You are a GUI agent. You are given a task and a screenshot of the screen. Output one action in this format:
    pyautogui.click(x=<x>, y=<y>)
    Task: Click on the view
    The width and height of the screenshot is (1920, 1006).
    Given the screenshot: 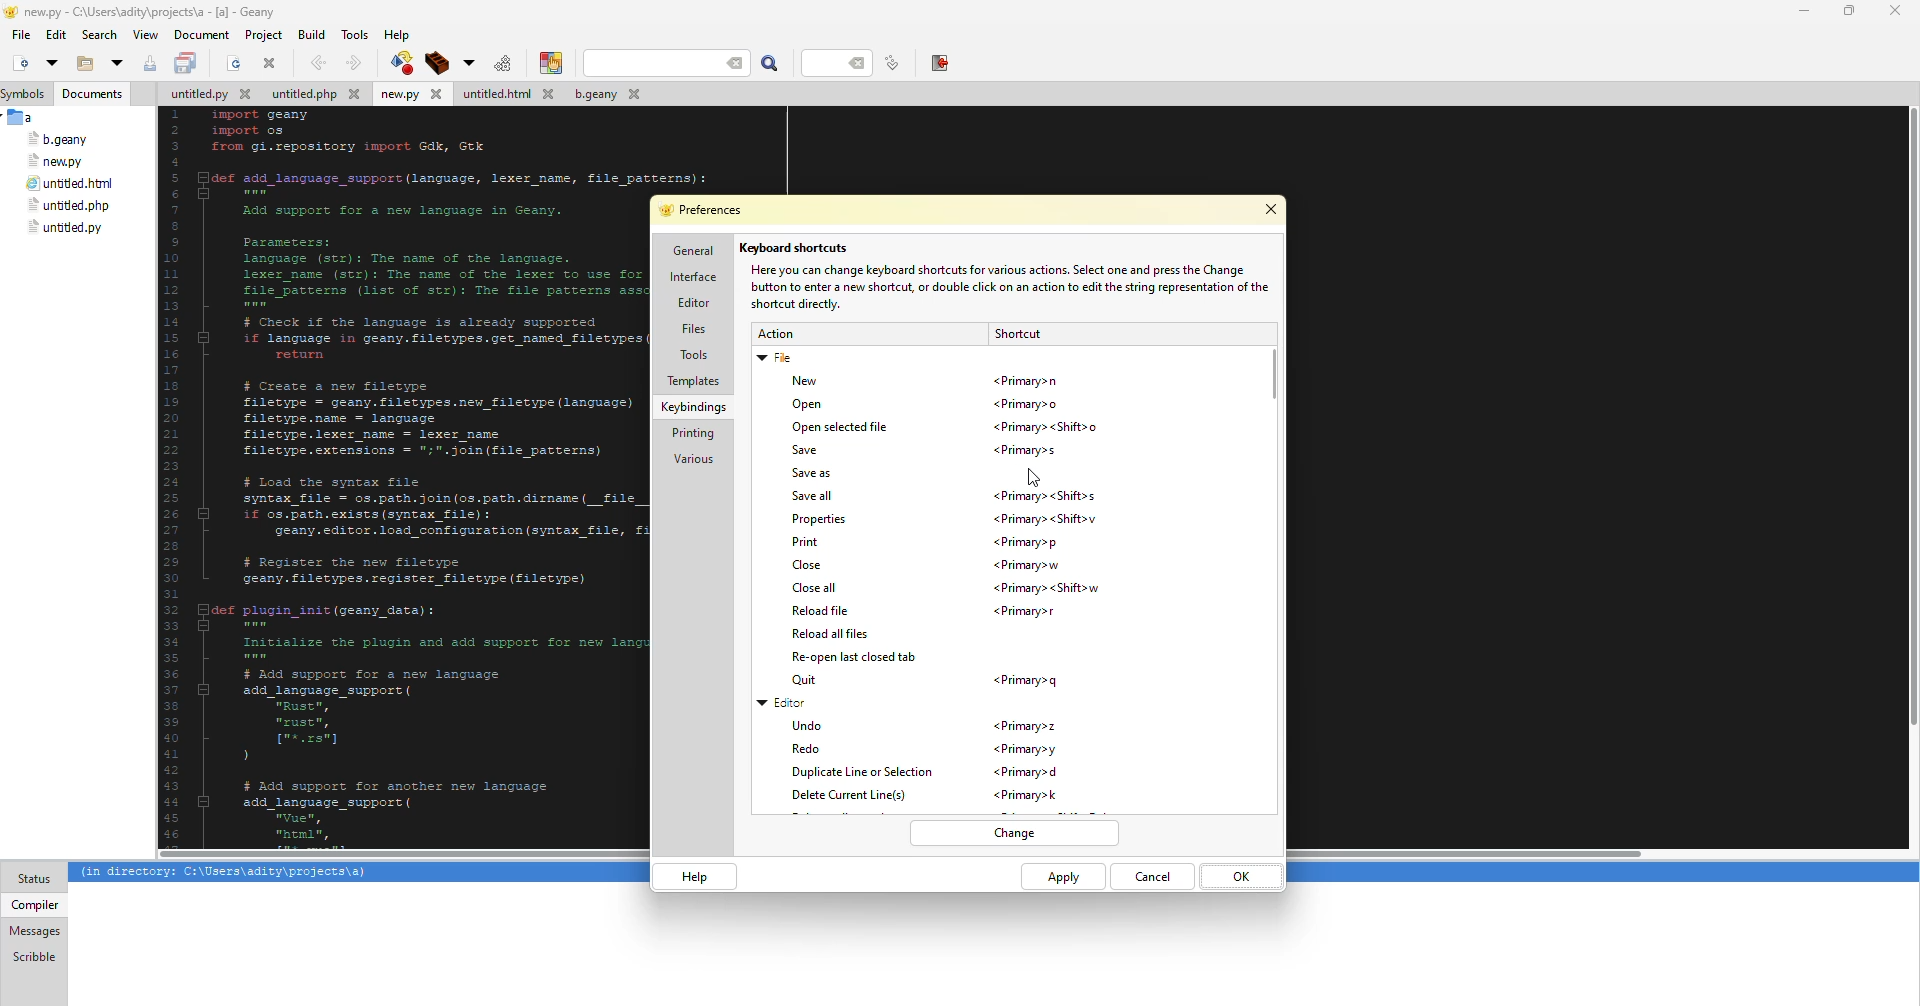 What is the action you would take?
    pyautogui.click(x=145, y=35)
    